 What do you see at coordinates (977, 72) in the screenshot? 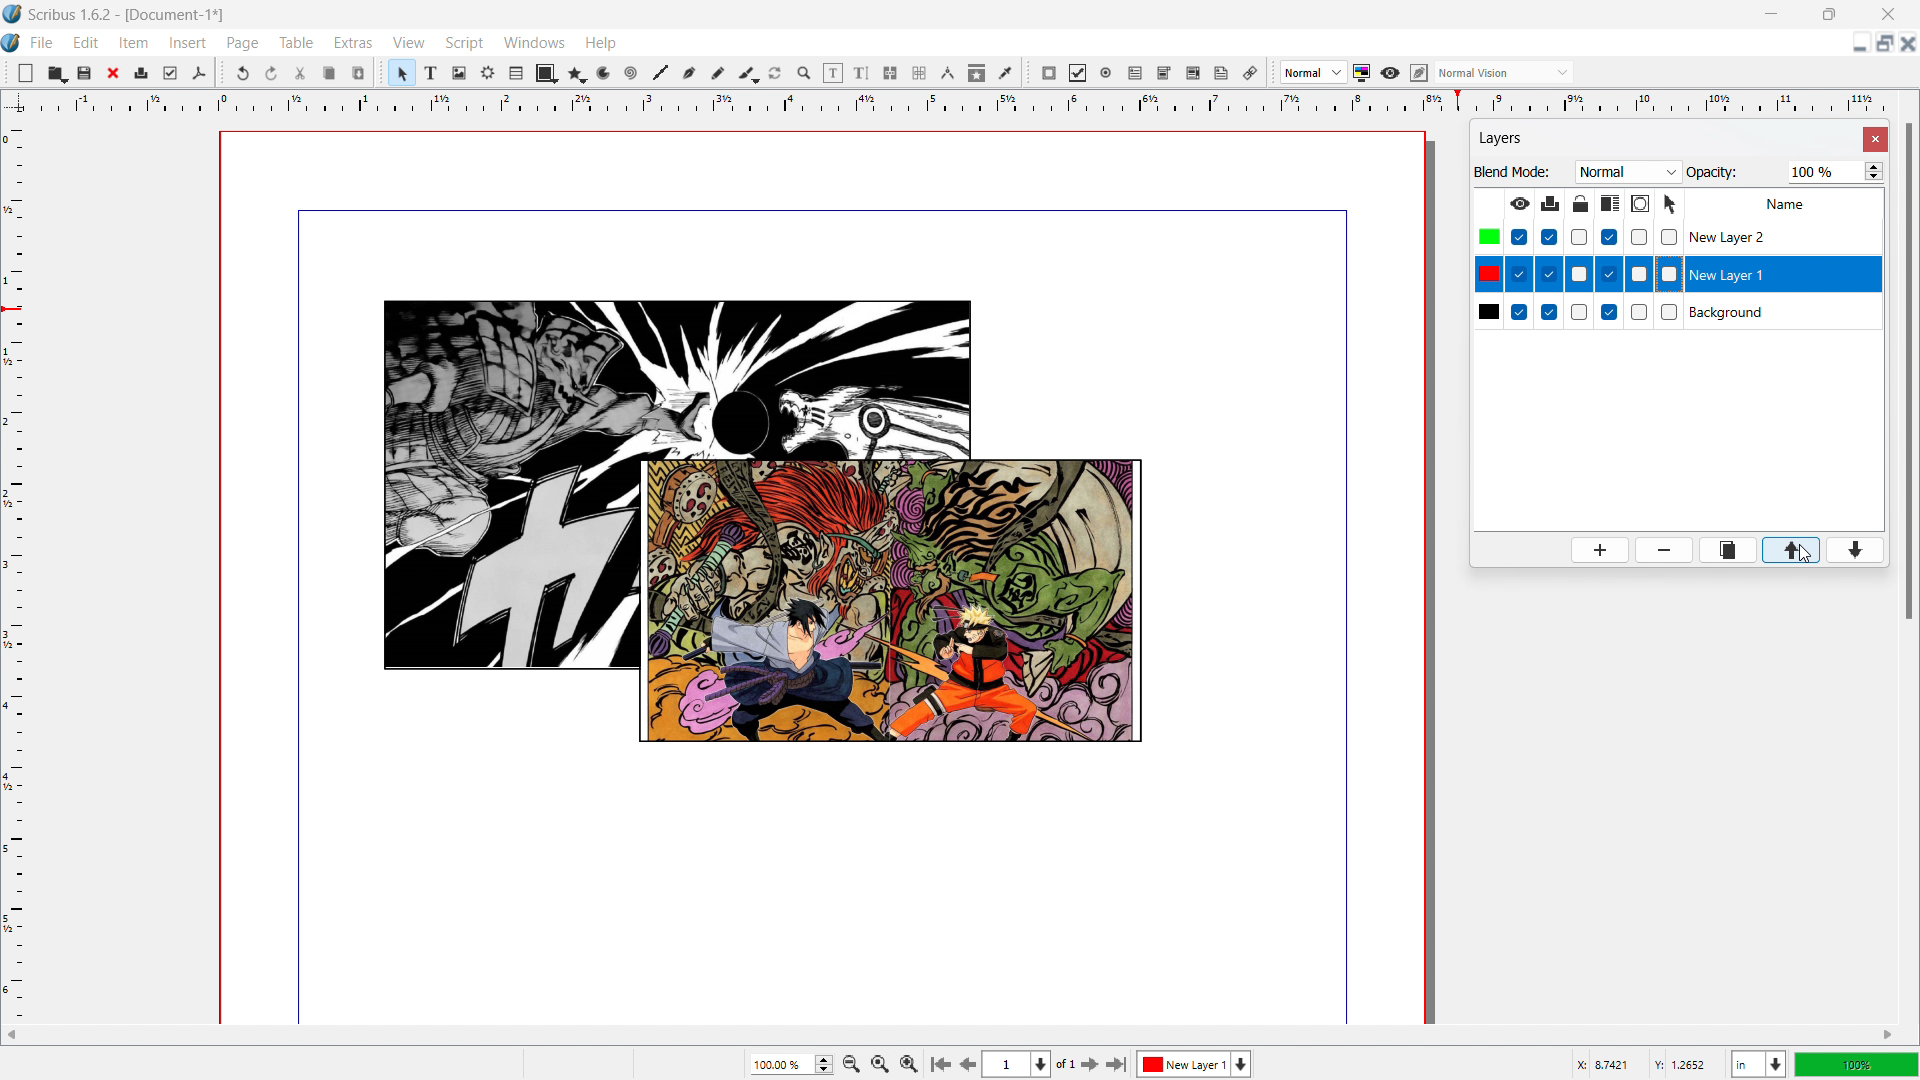
I see `copy item proprties` at bounding box center [977, 72].